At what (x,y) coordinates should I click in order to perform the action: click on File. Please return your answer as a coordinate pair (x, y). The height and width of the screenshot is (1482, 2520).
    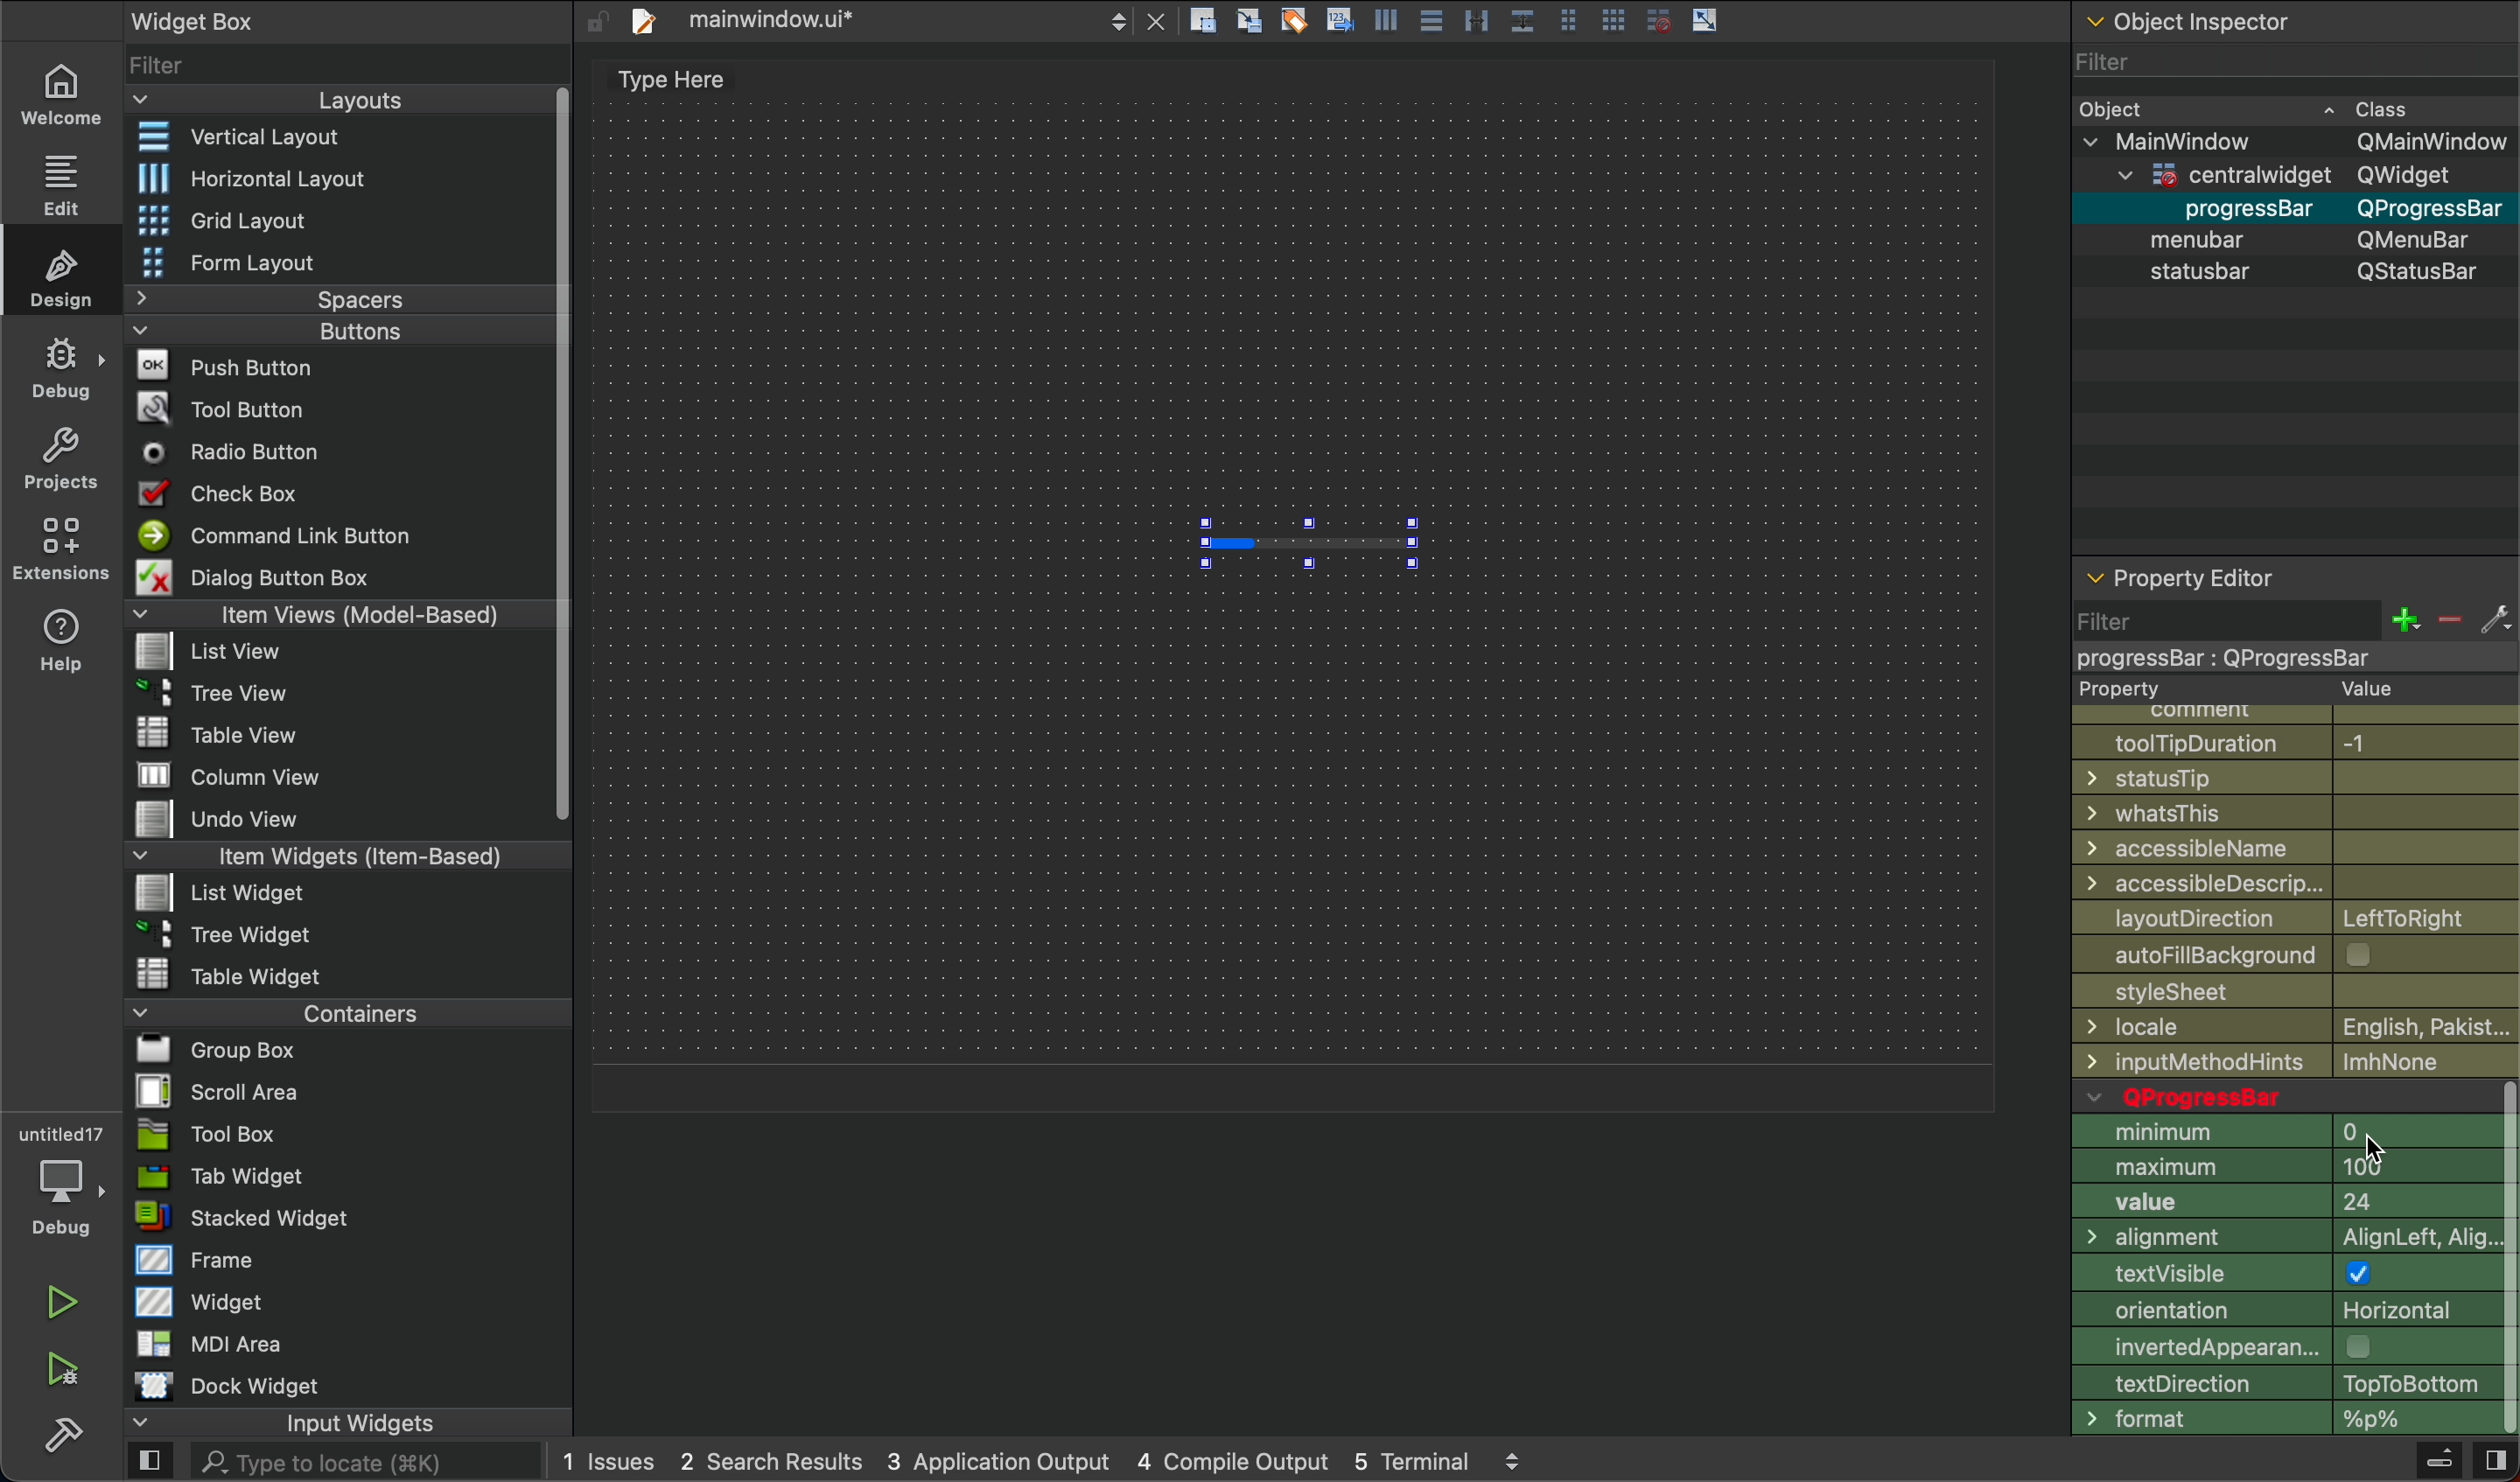
    Looking at the image, I should click on (205, 1050).